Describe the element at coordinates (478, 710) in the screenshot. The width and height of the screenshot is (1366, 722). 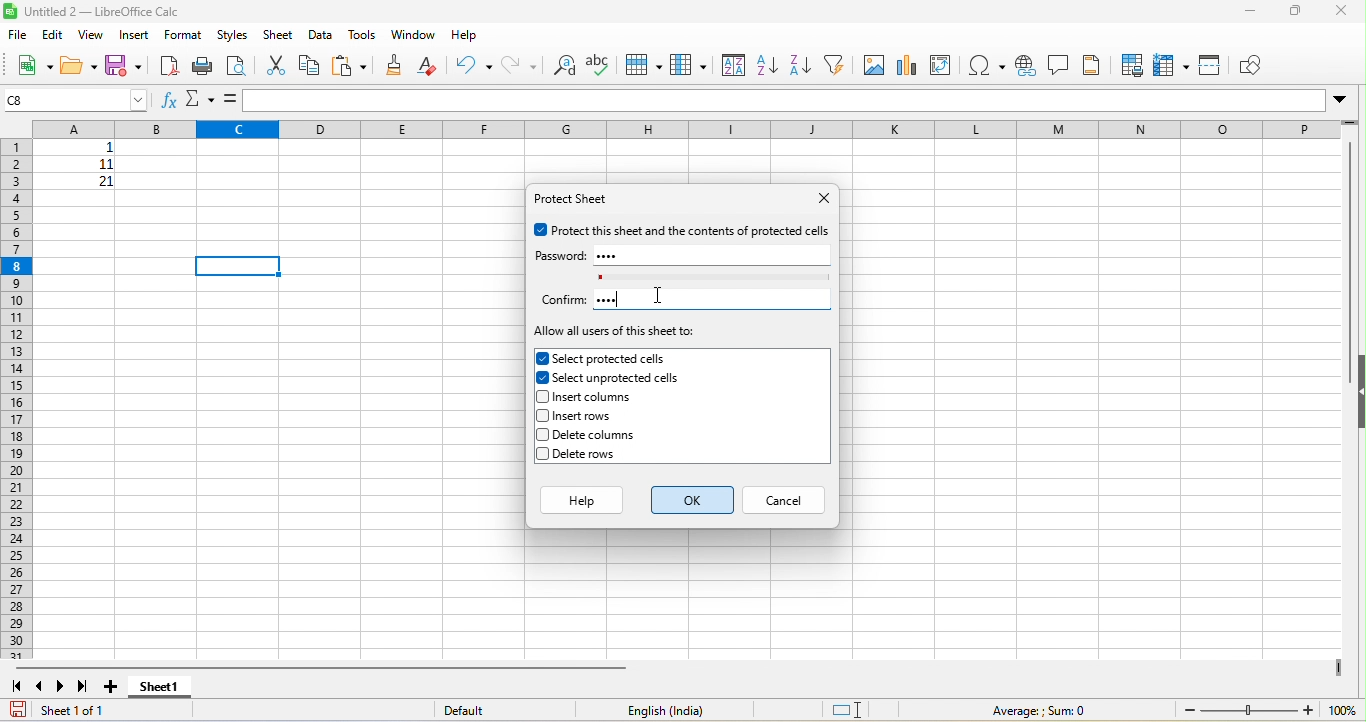
I see `default` at that location.